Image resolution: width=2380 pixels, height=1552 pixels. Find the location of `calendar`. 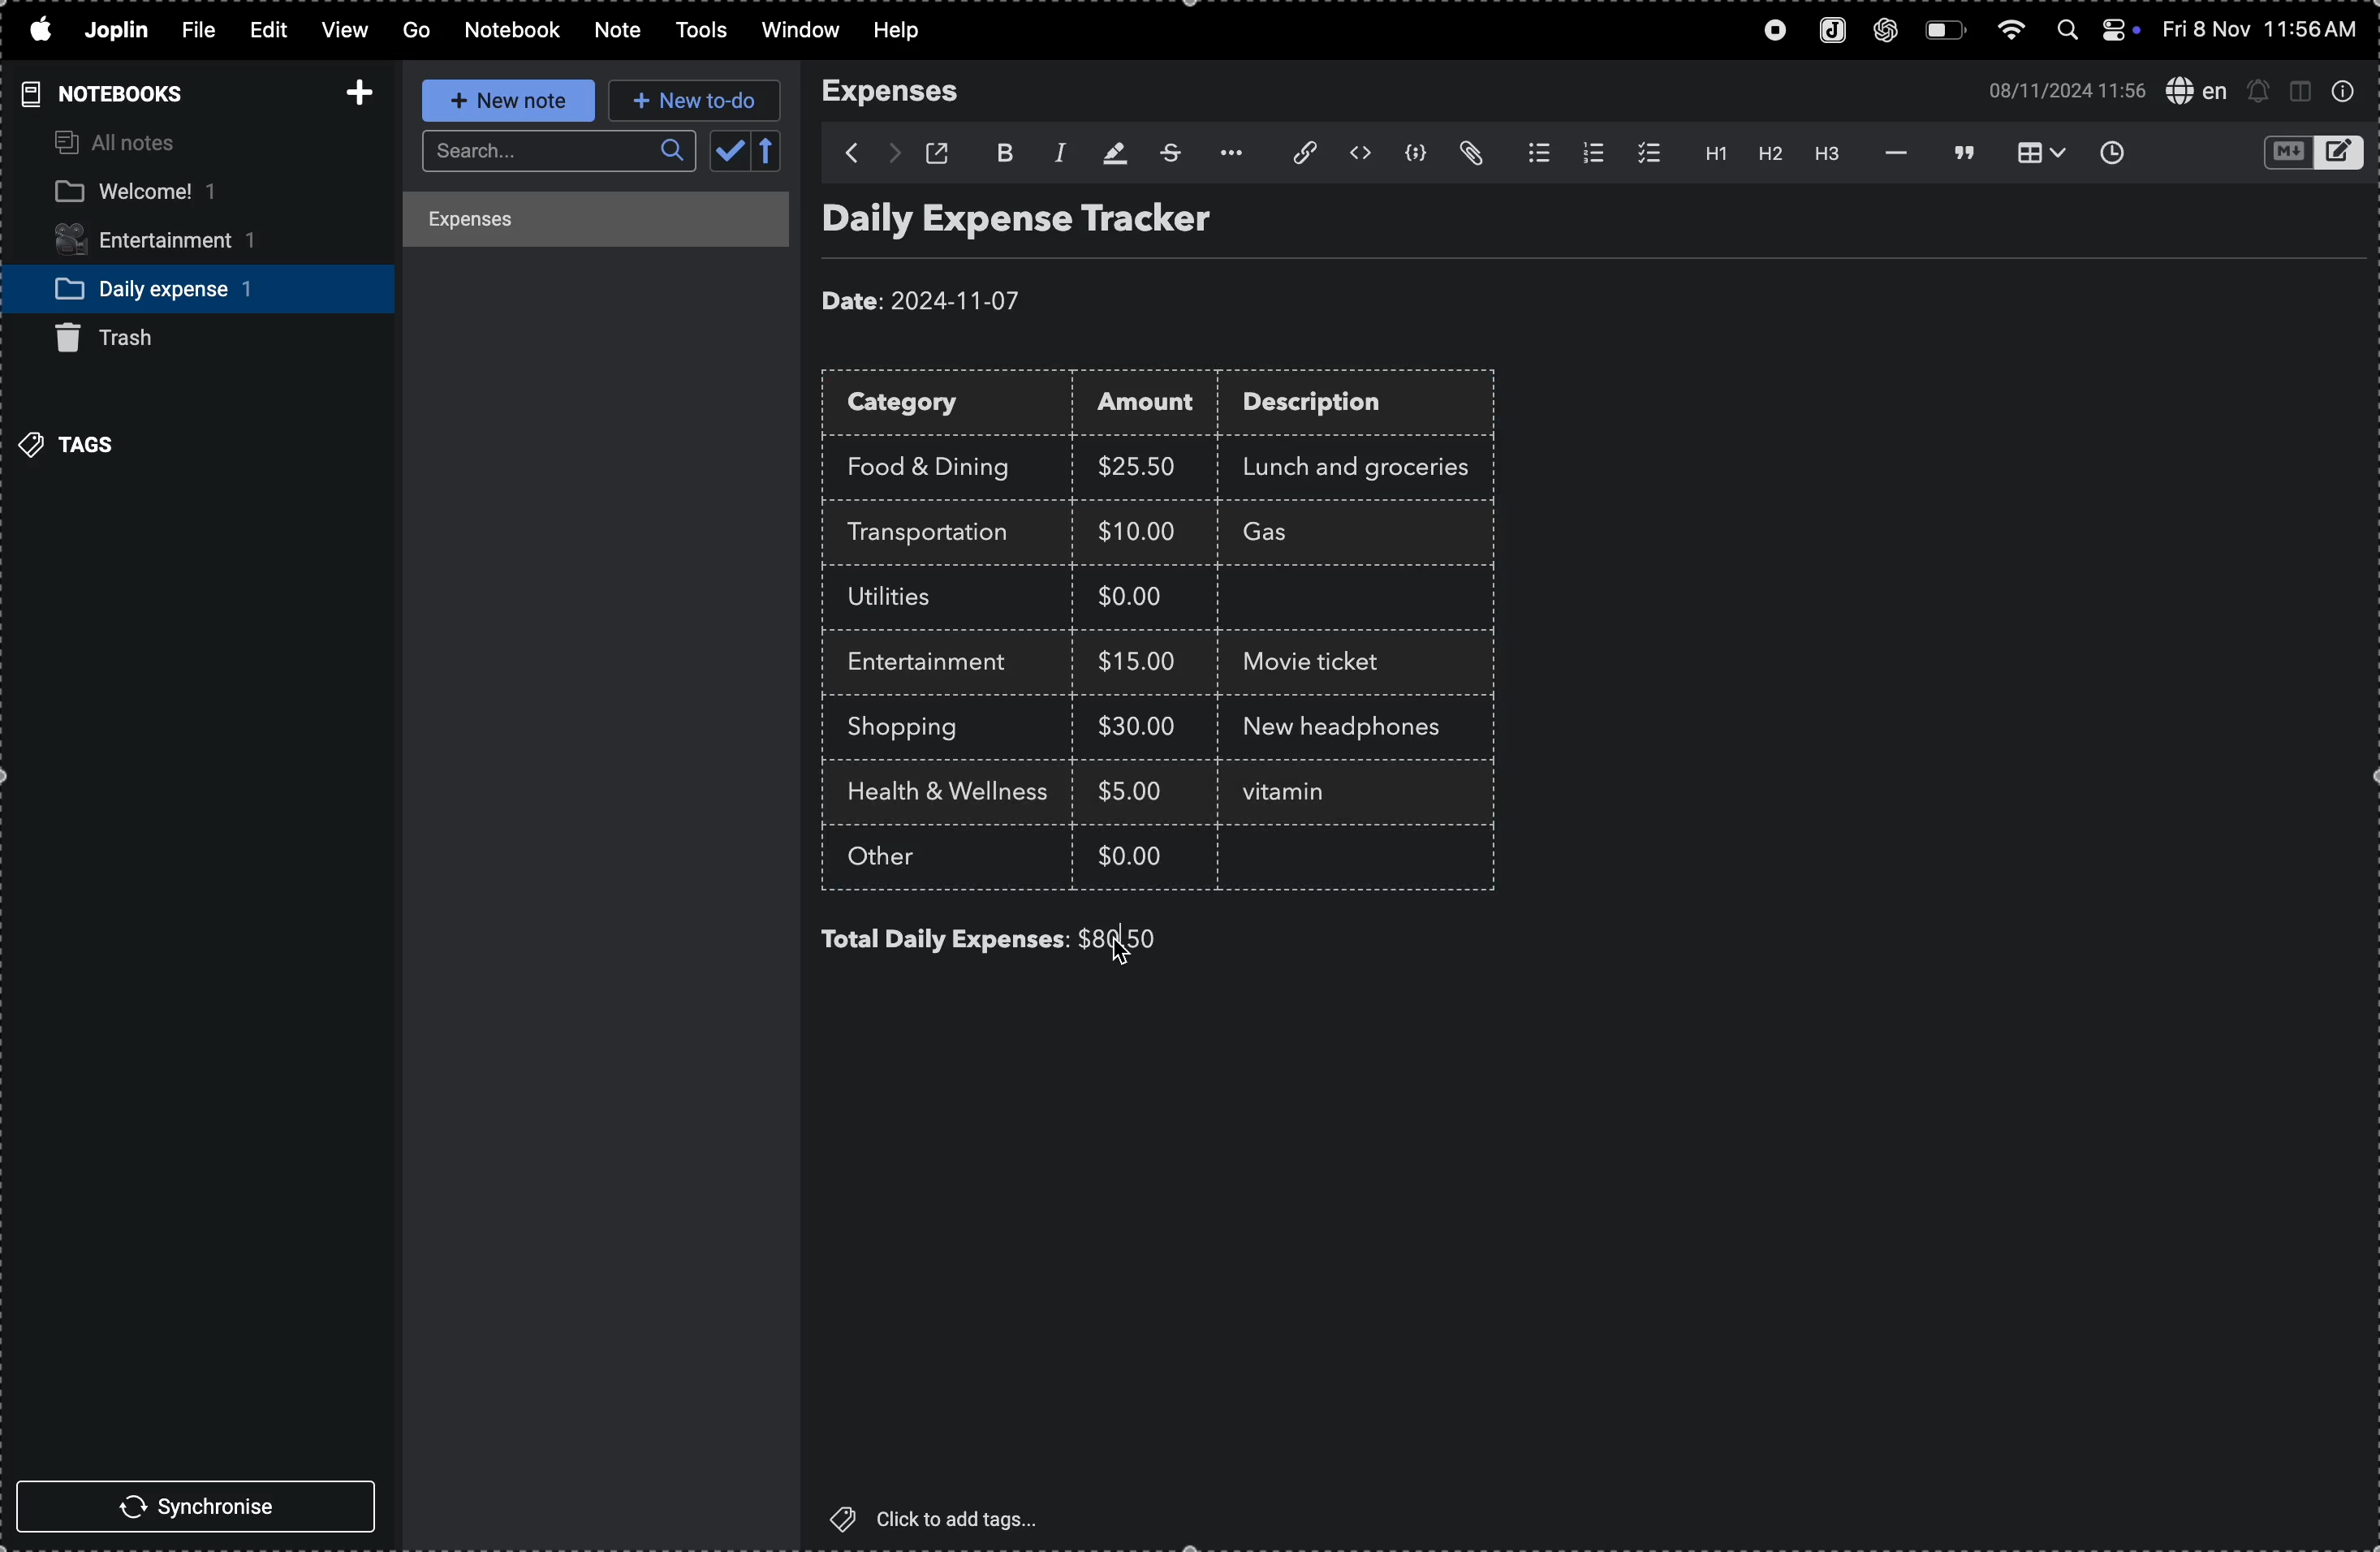

calendar is located at coordinates (747, 153).